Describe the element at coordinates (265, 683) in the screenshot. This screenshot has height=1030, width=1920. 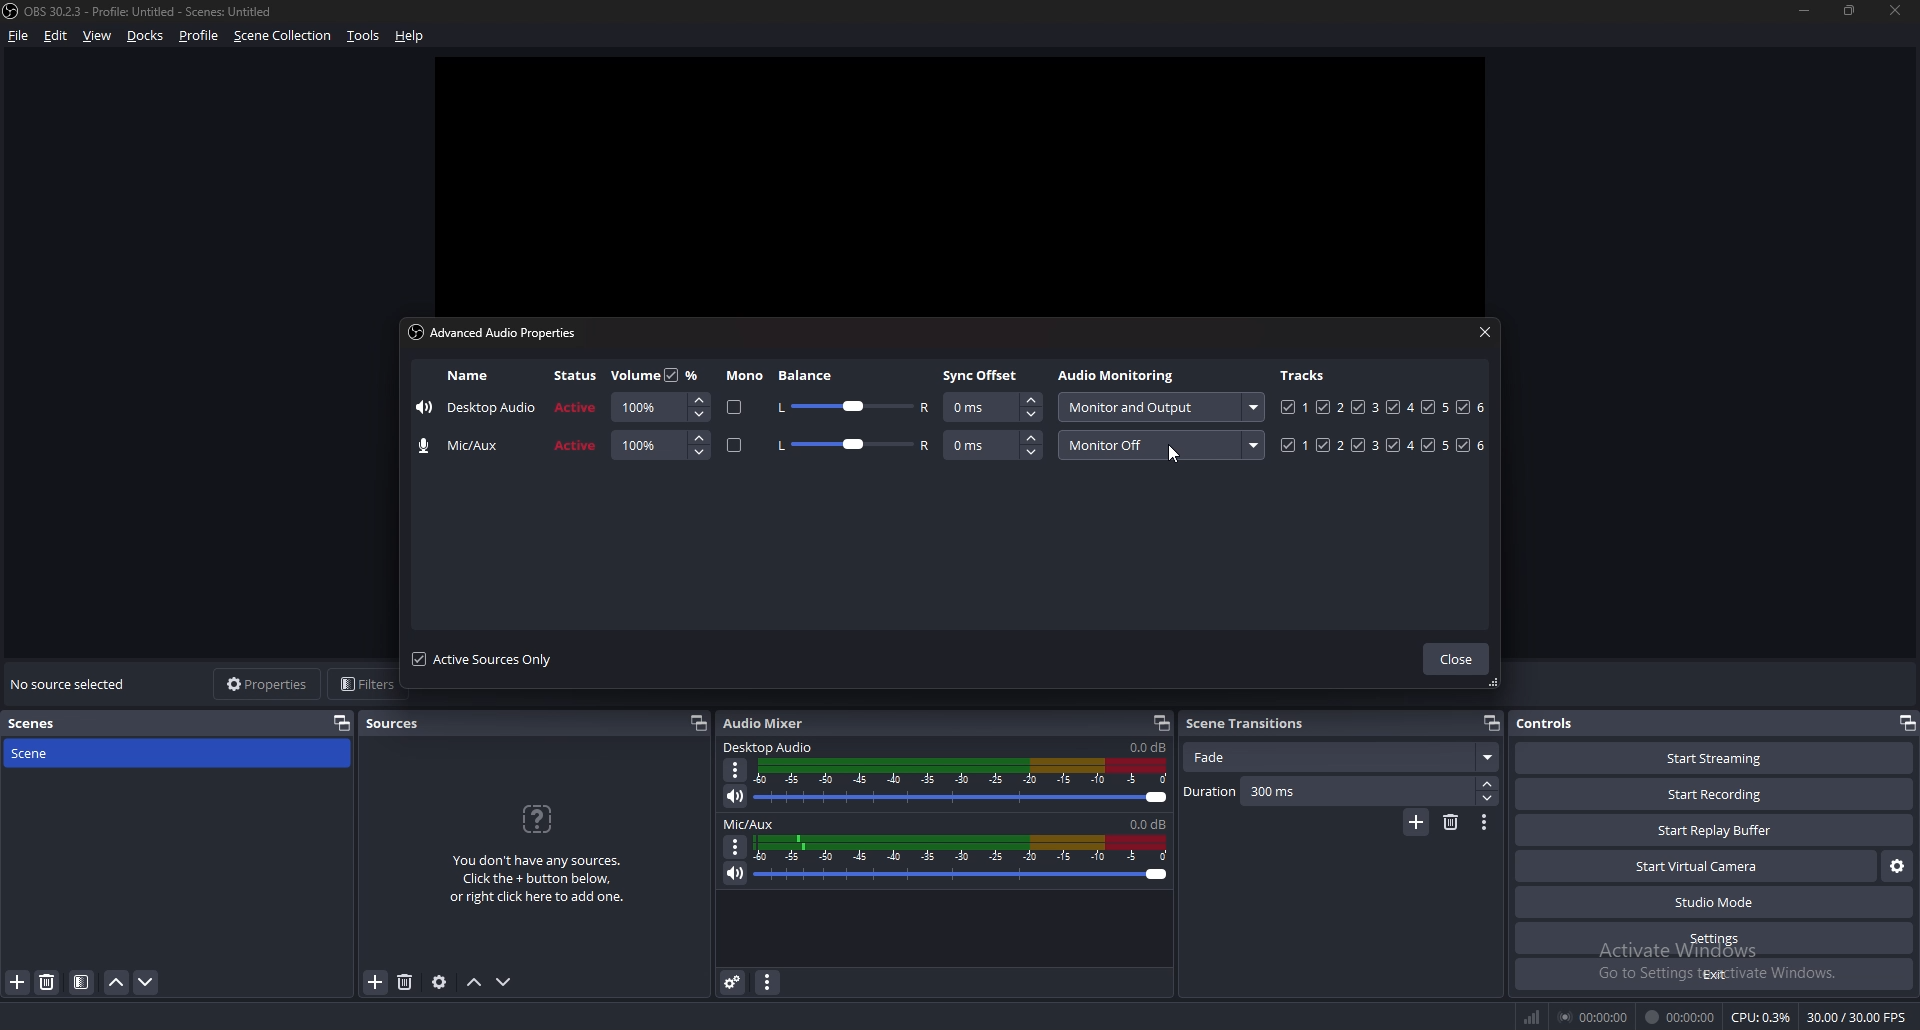
I see `properties` at that location.